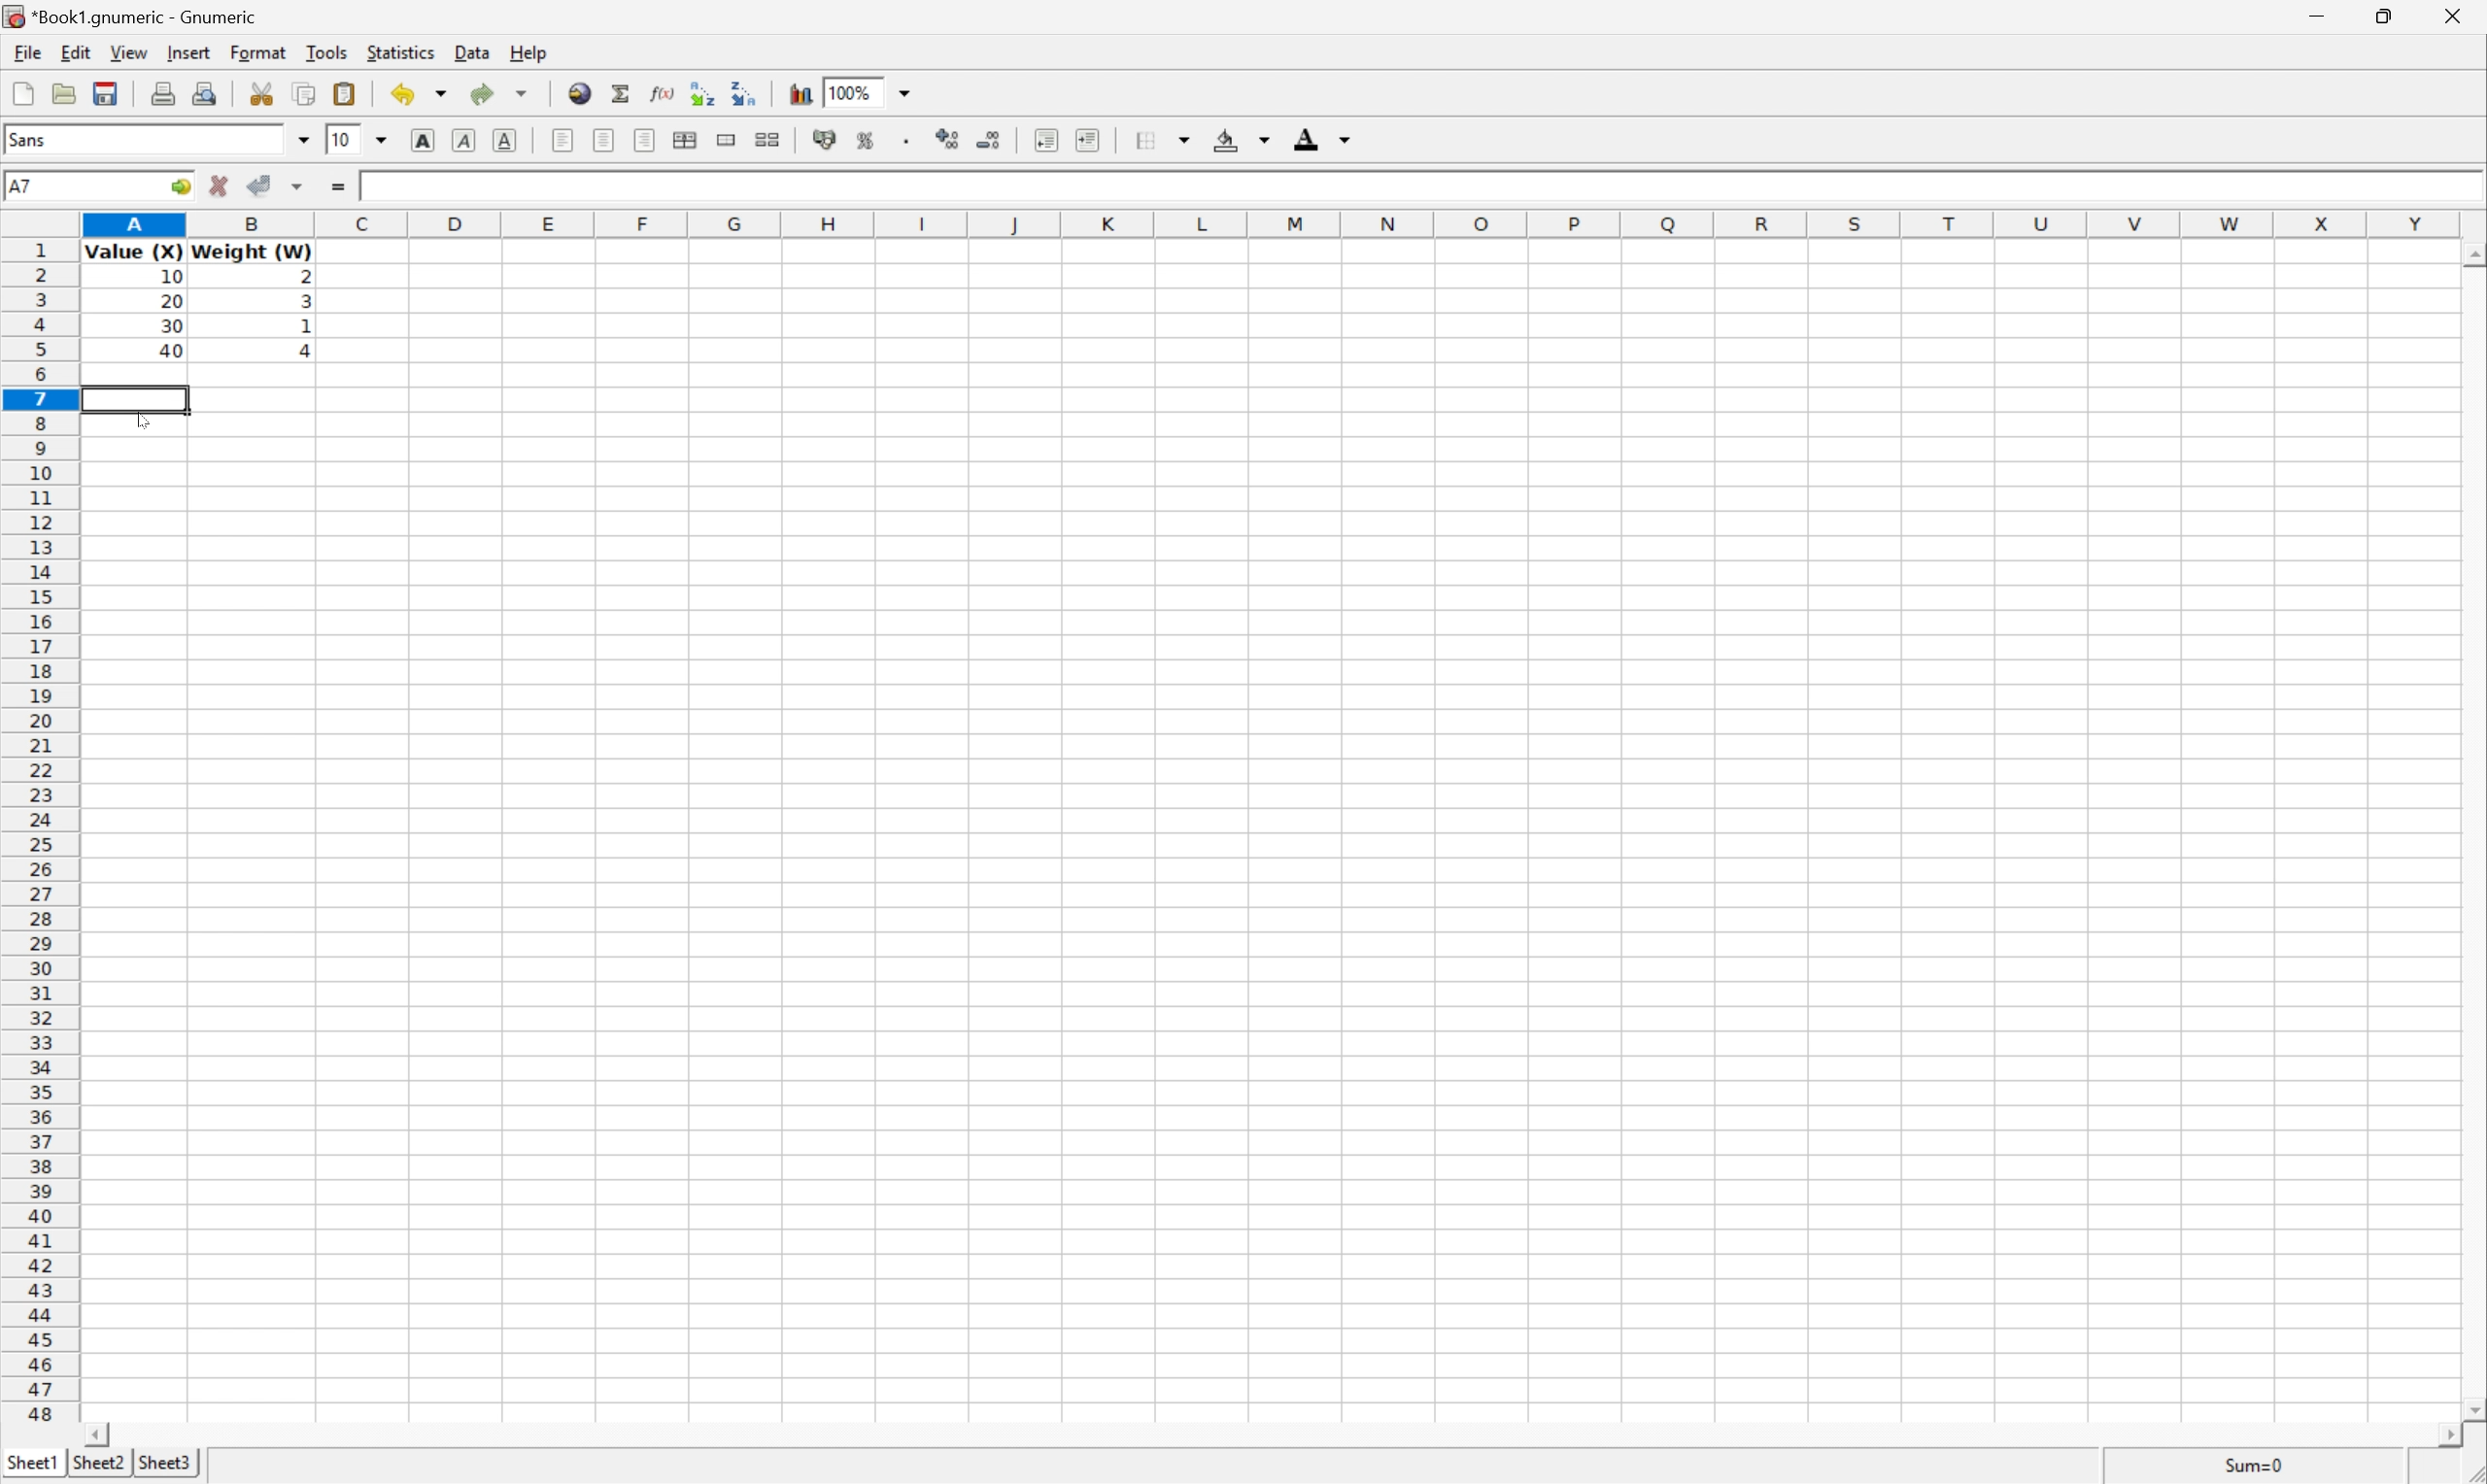 The height and width of the screenshot is (1484, 2487). What do you see at coordinates (31, 1463) in the screenshot?
I see `Sheet1` at bounding box center [31, 1463].